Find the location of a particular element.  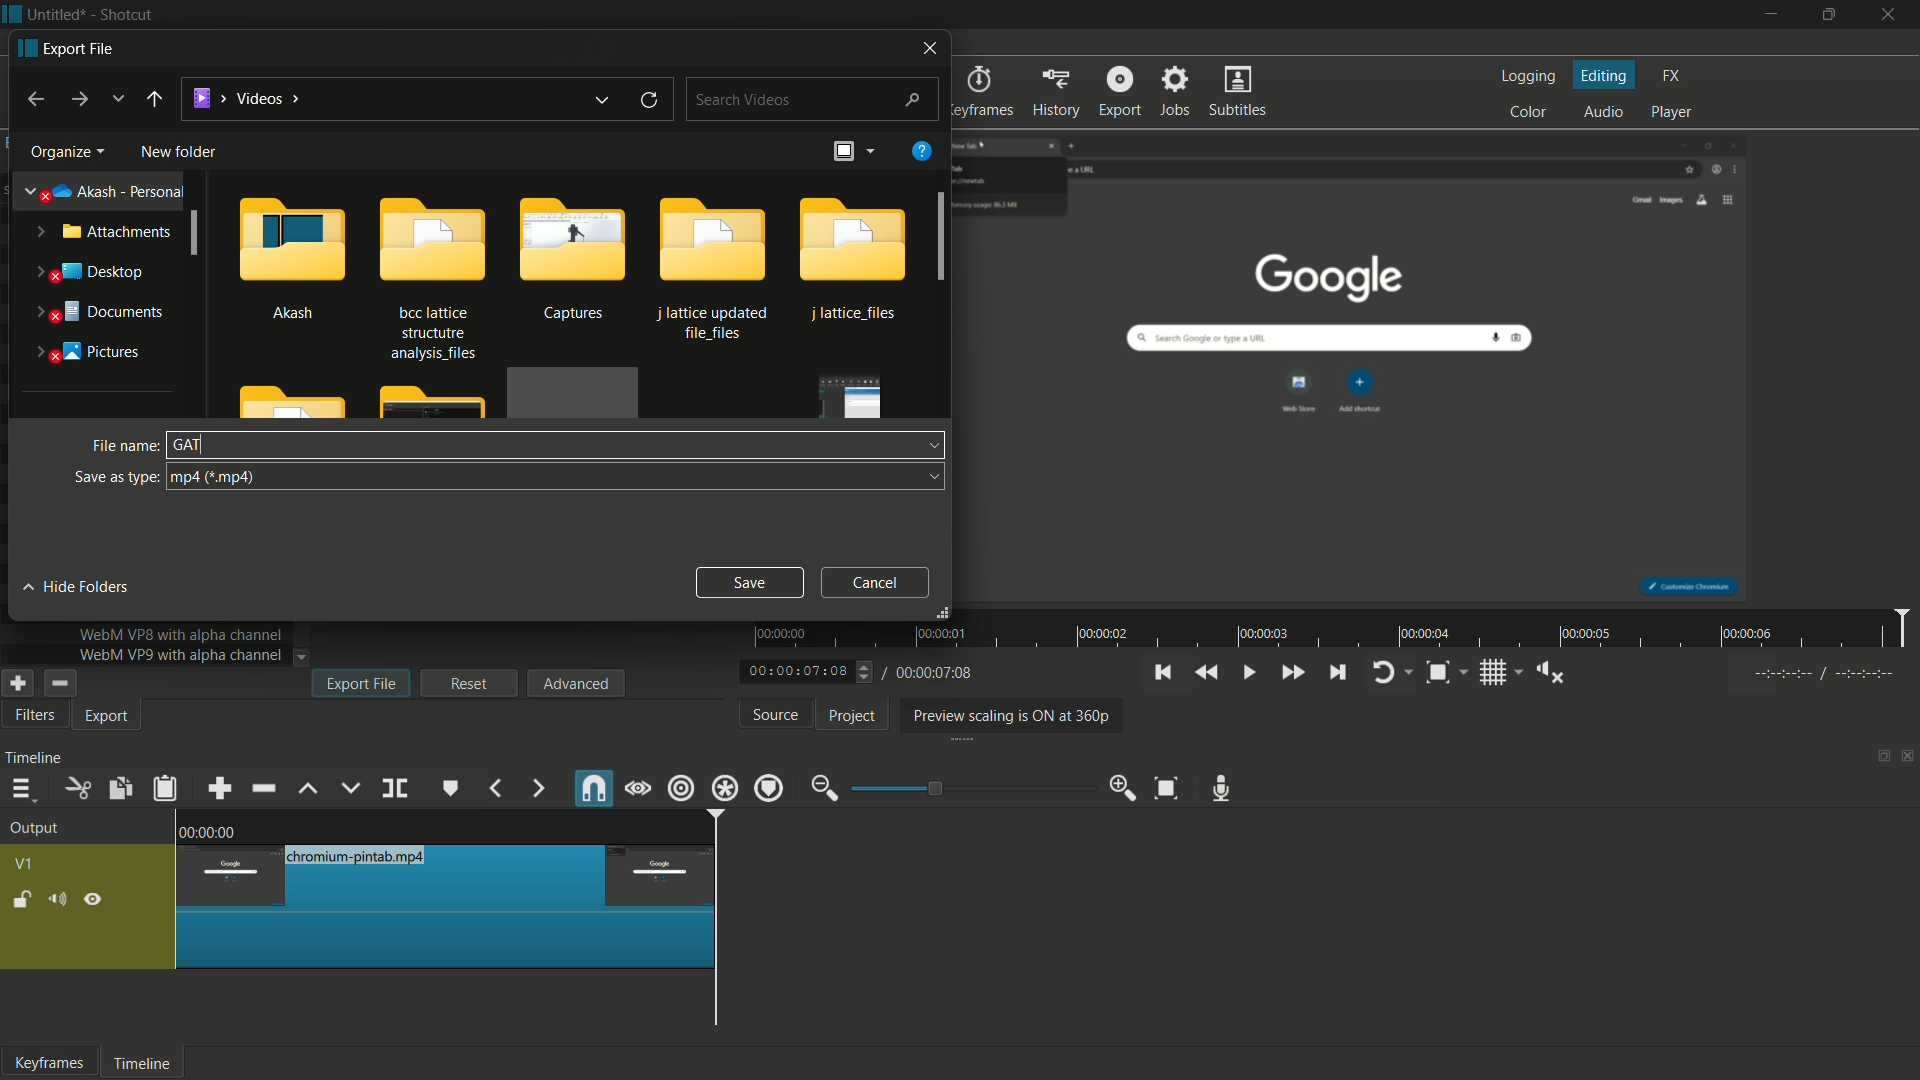

zoom out is located at coordinates (824, 790).